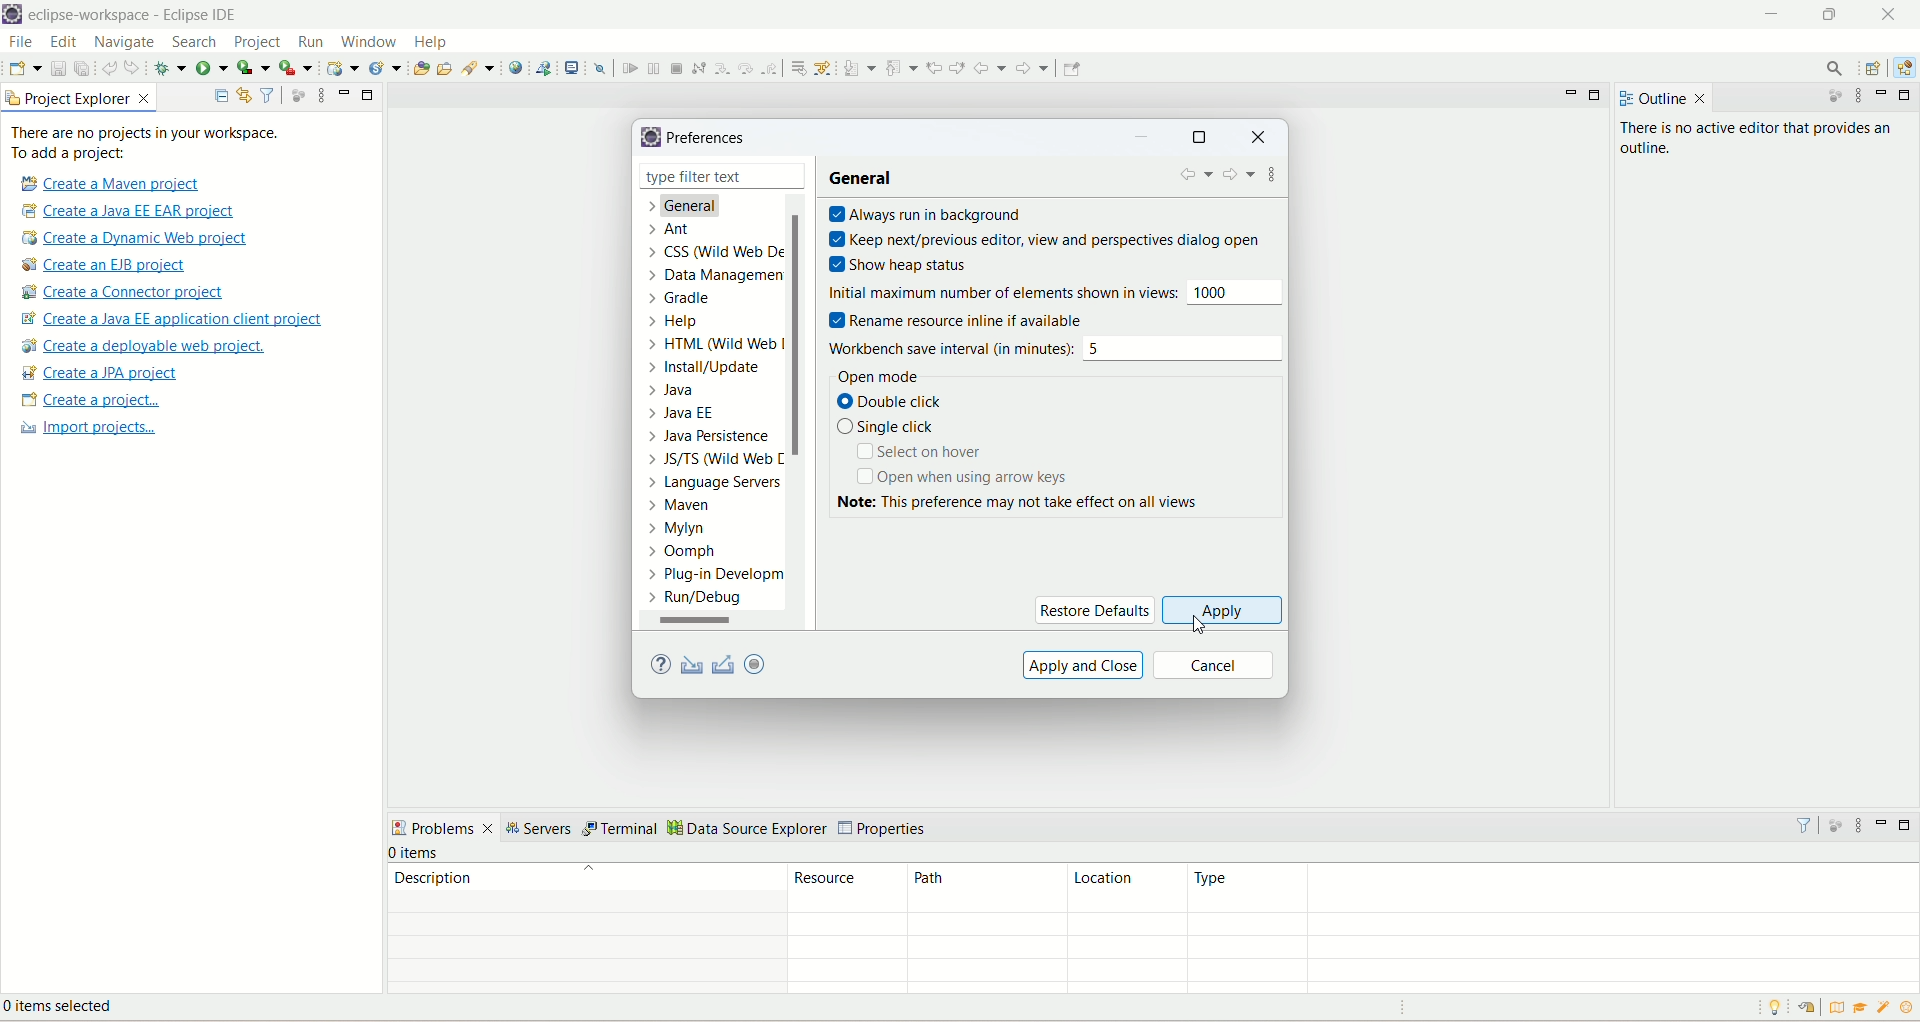  What do you see at coordinates (1649, 99) in the screenshot?
I see `outline` at bounding box center [1649, 99].